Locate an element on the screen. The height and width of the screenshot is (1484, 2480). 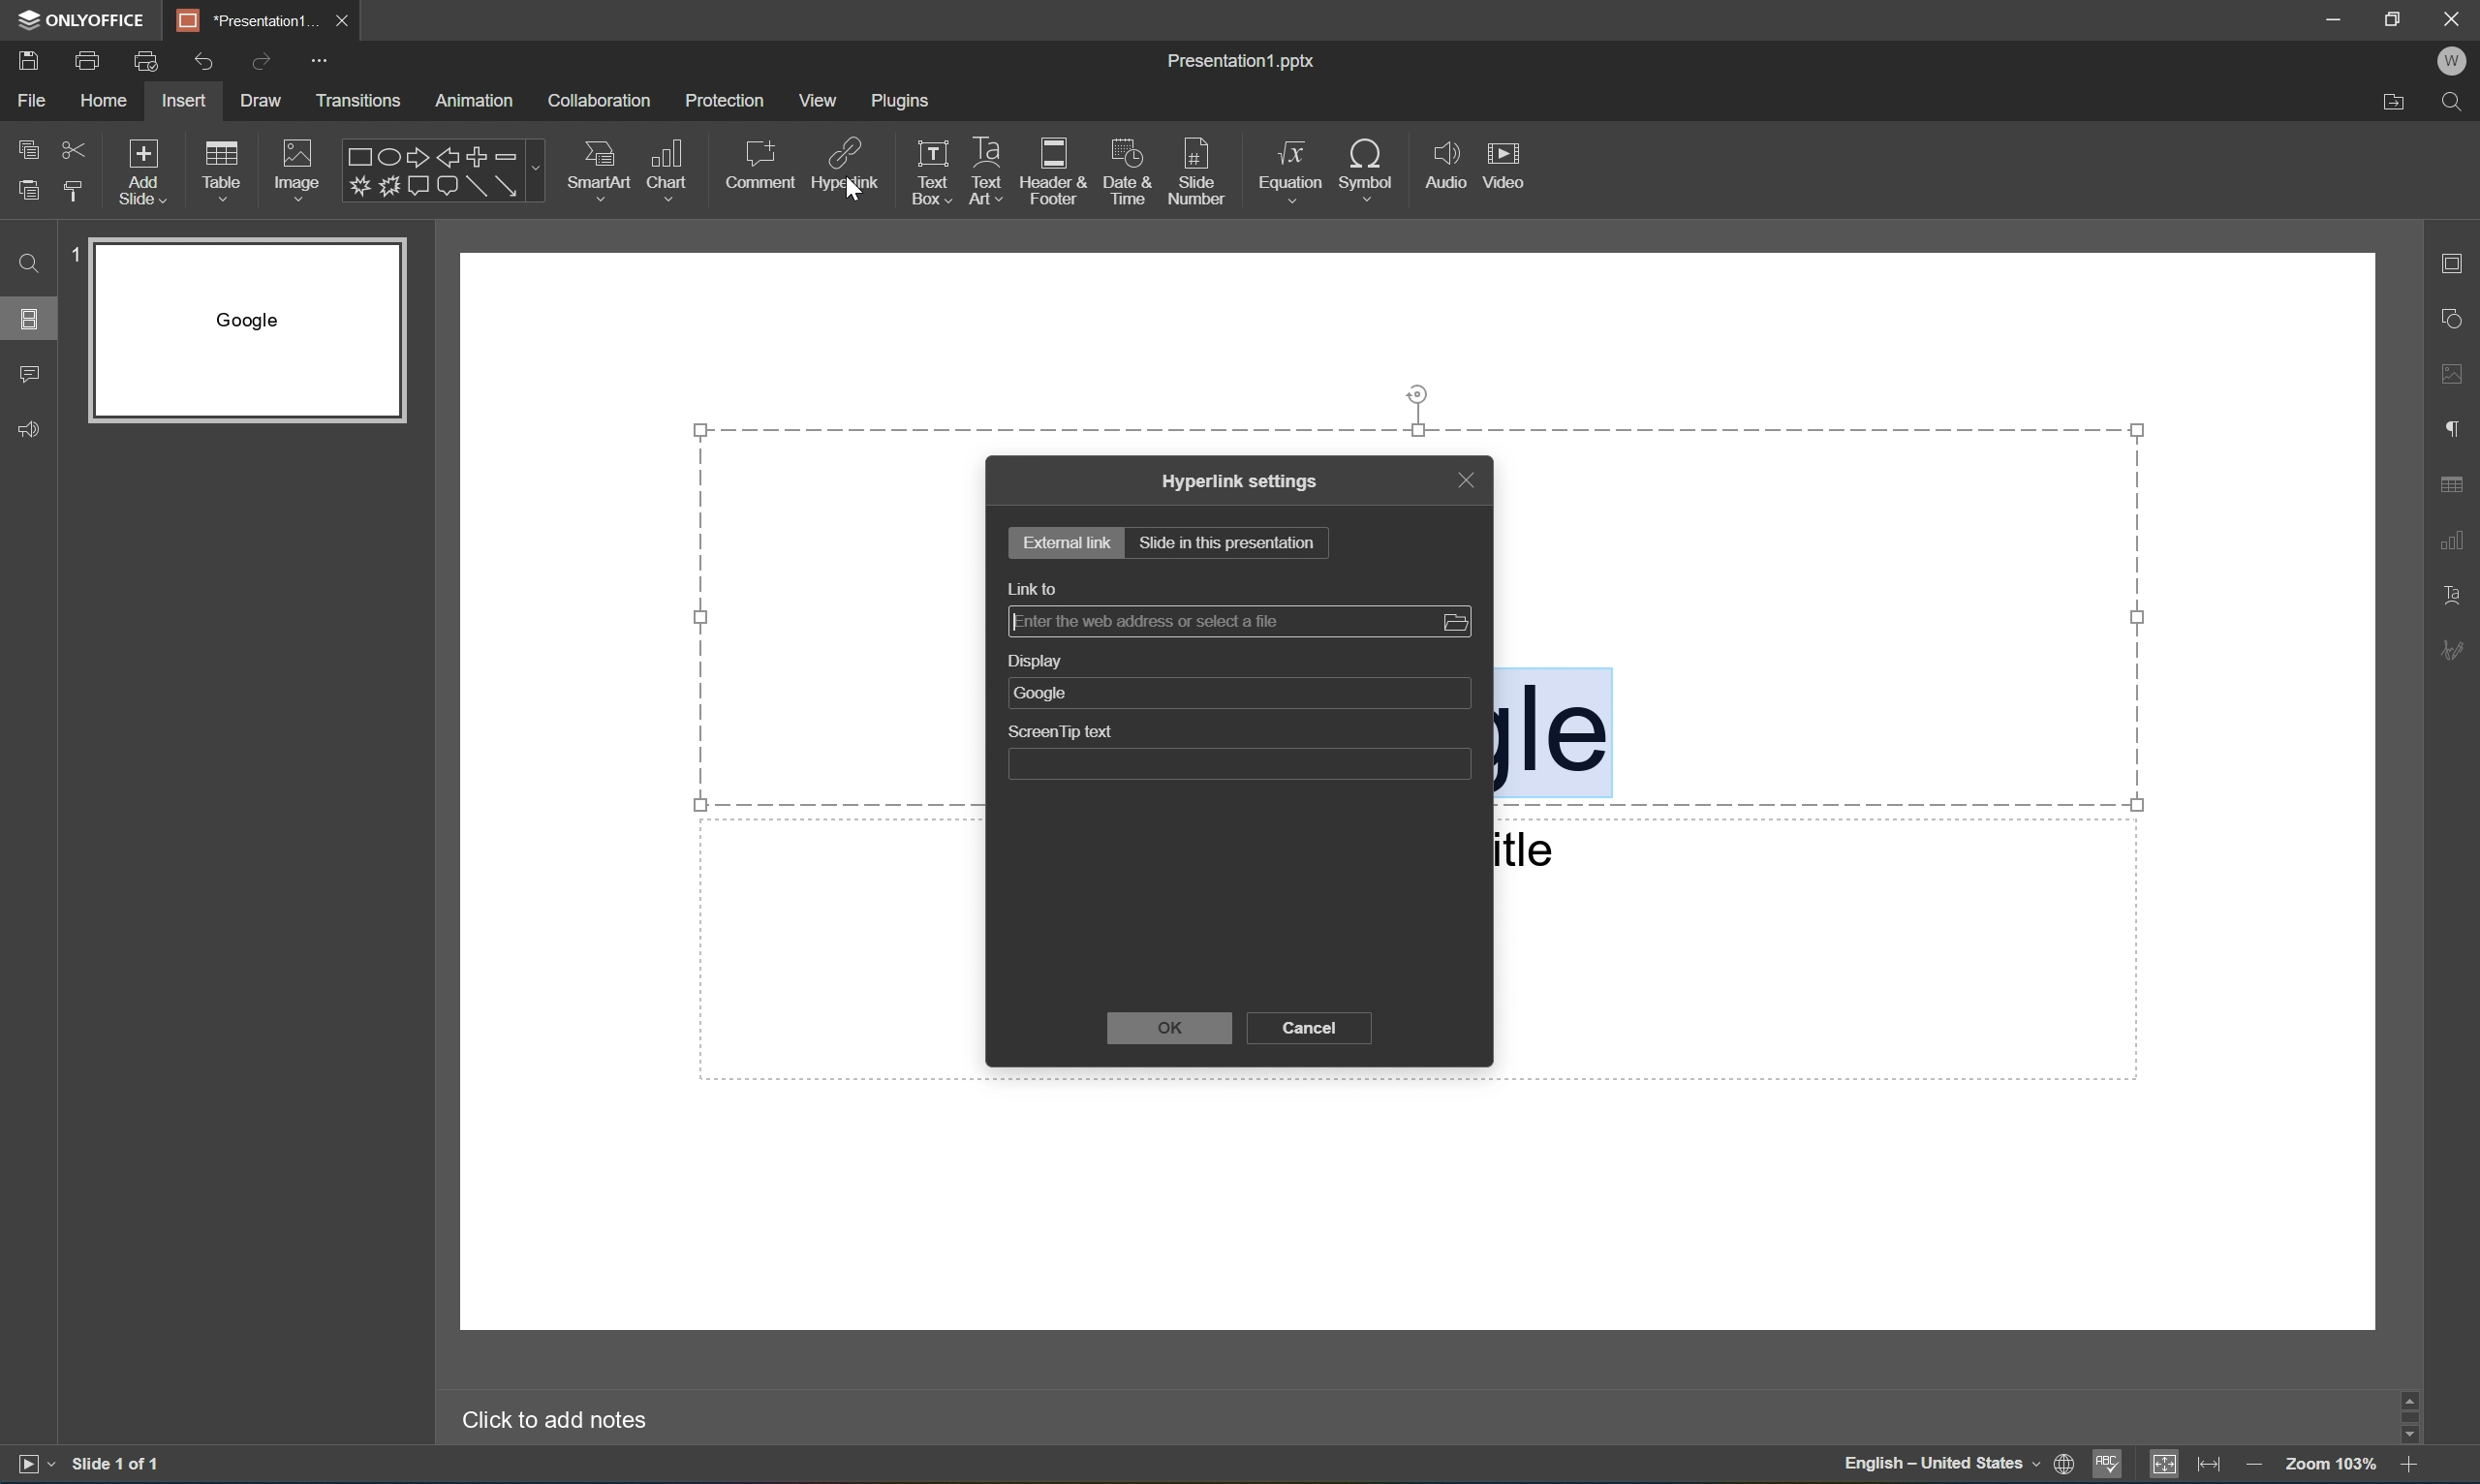
Close is located at coordinates (2452, 19).